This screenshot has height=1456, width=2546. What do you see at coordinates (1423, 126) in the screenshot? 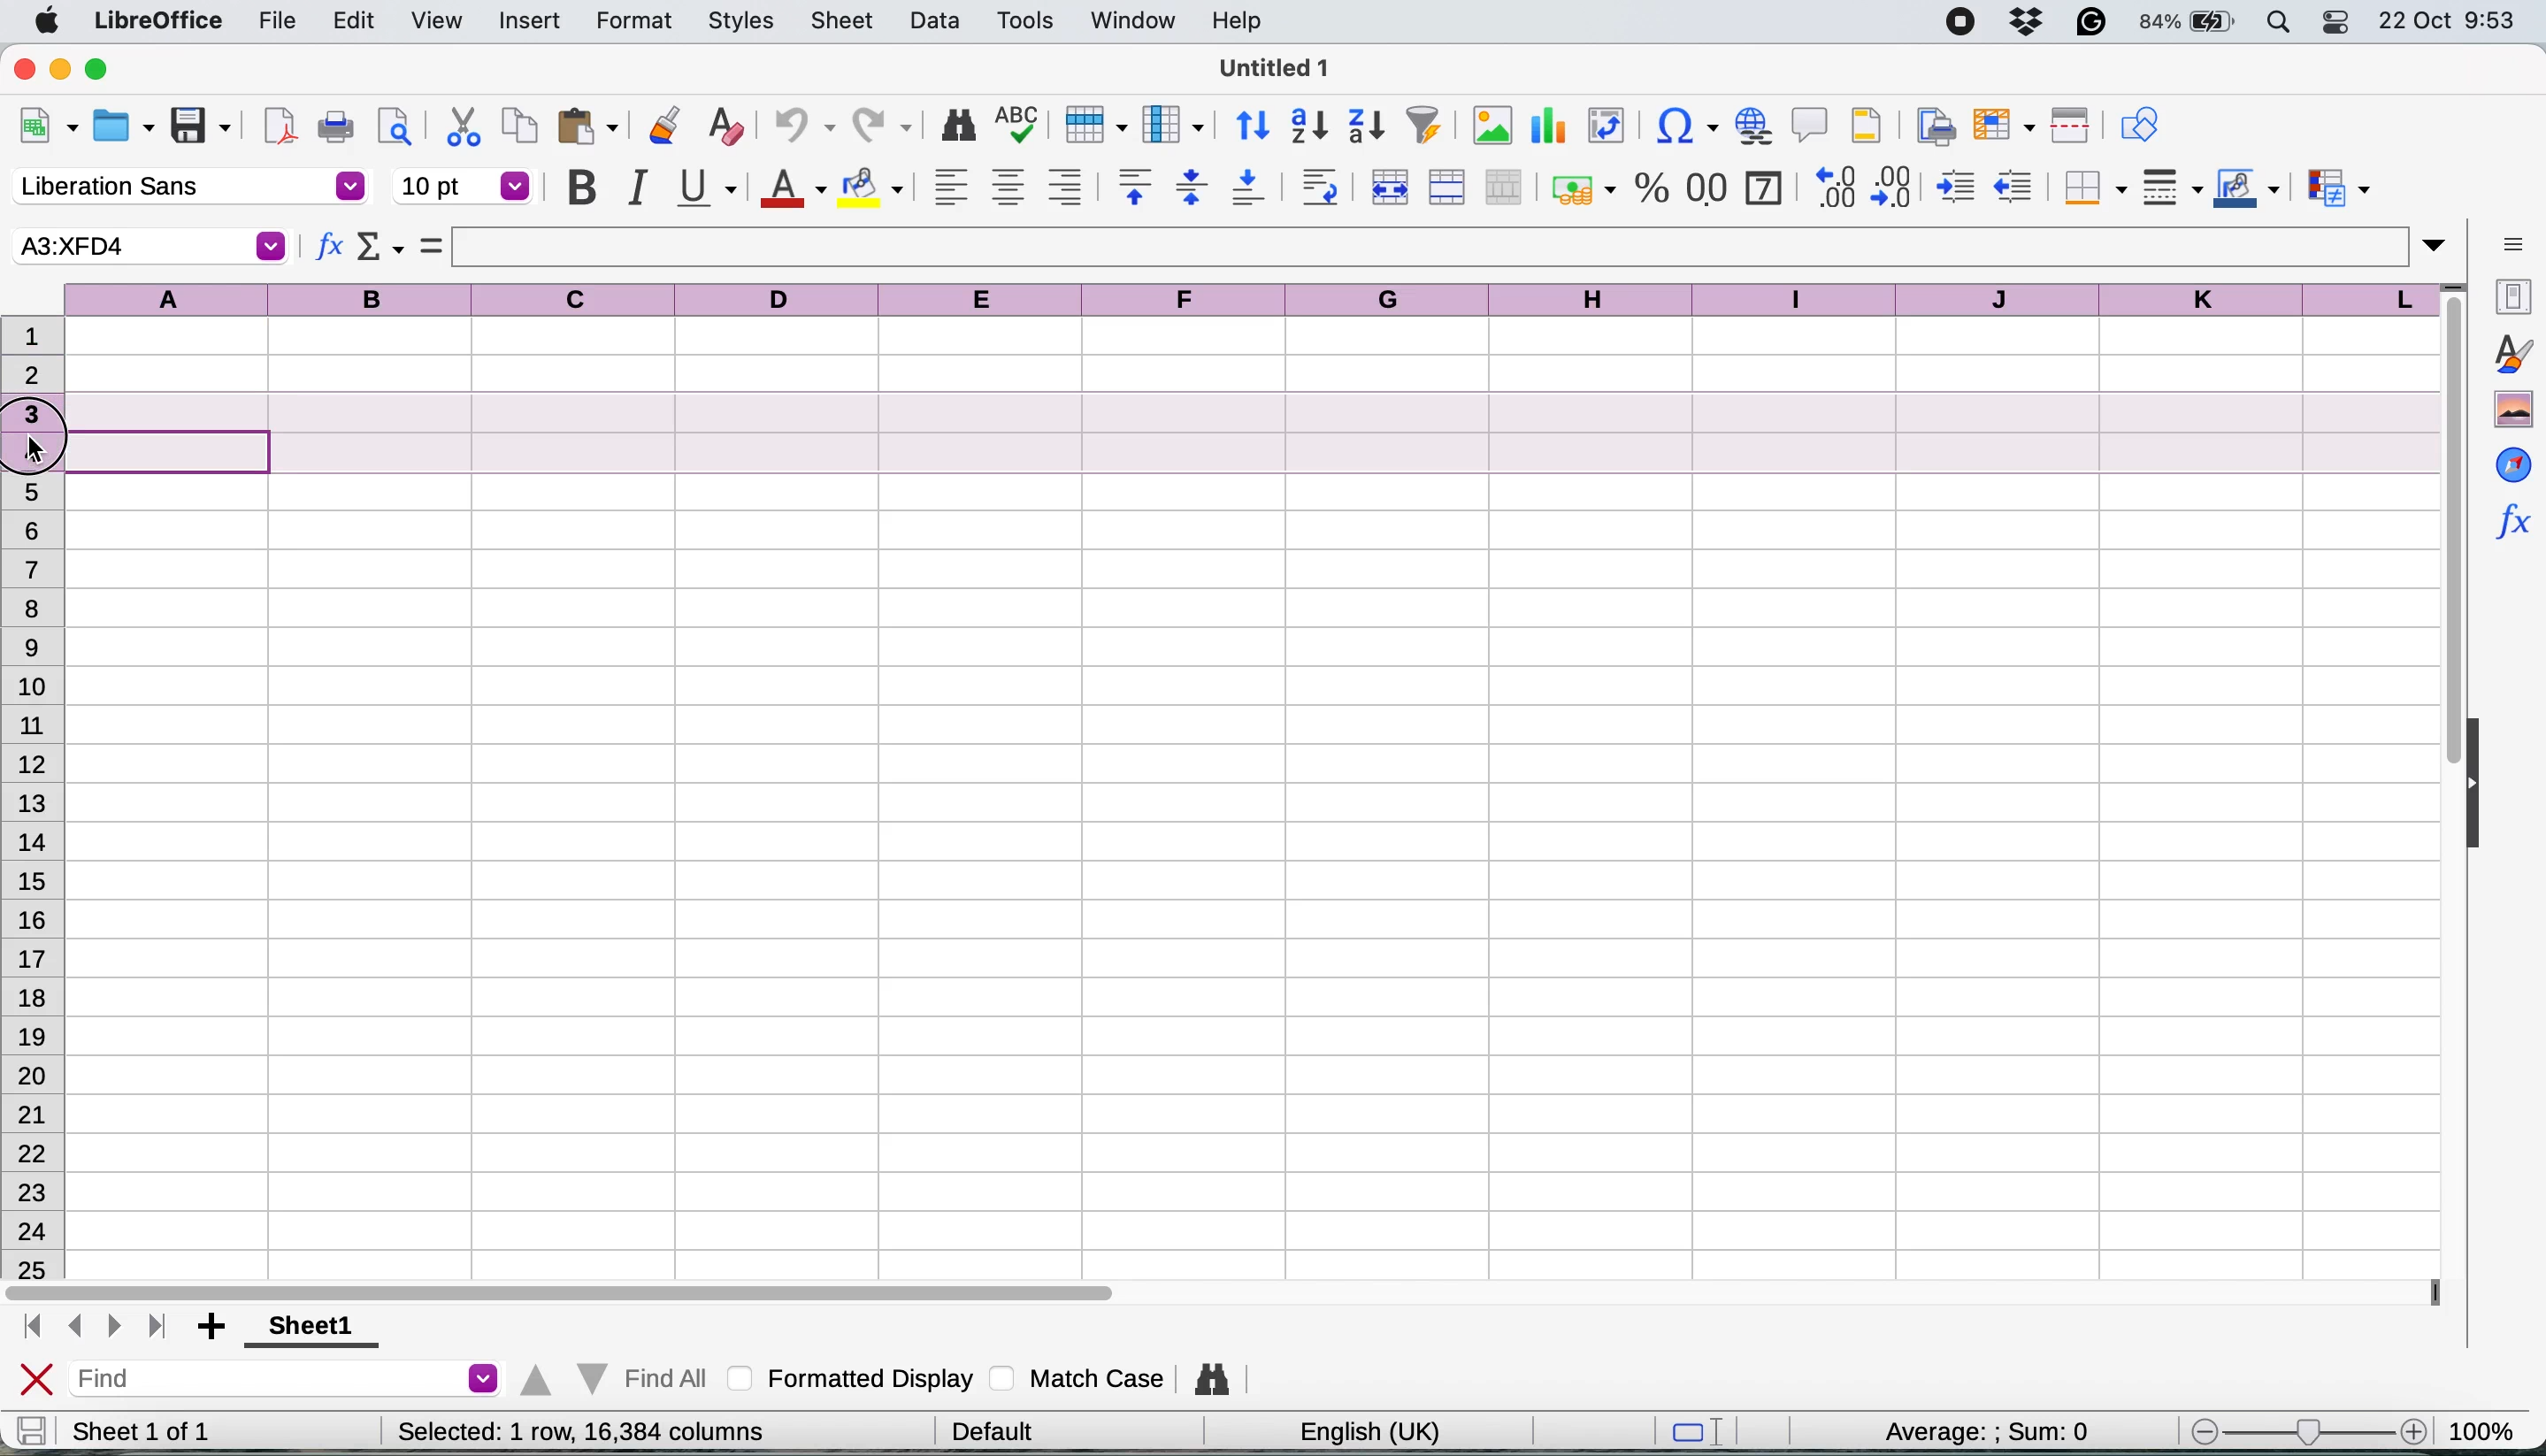
I see `autofilter` at bounding box center [1423, 126].